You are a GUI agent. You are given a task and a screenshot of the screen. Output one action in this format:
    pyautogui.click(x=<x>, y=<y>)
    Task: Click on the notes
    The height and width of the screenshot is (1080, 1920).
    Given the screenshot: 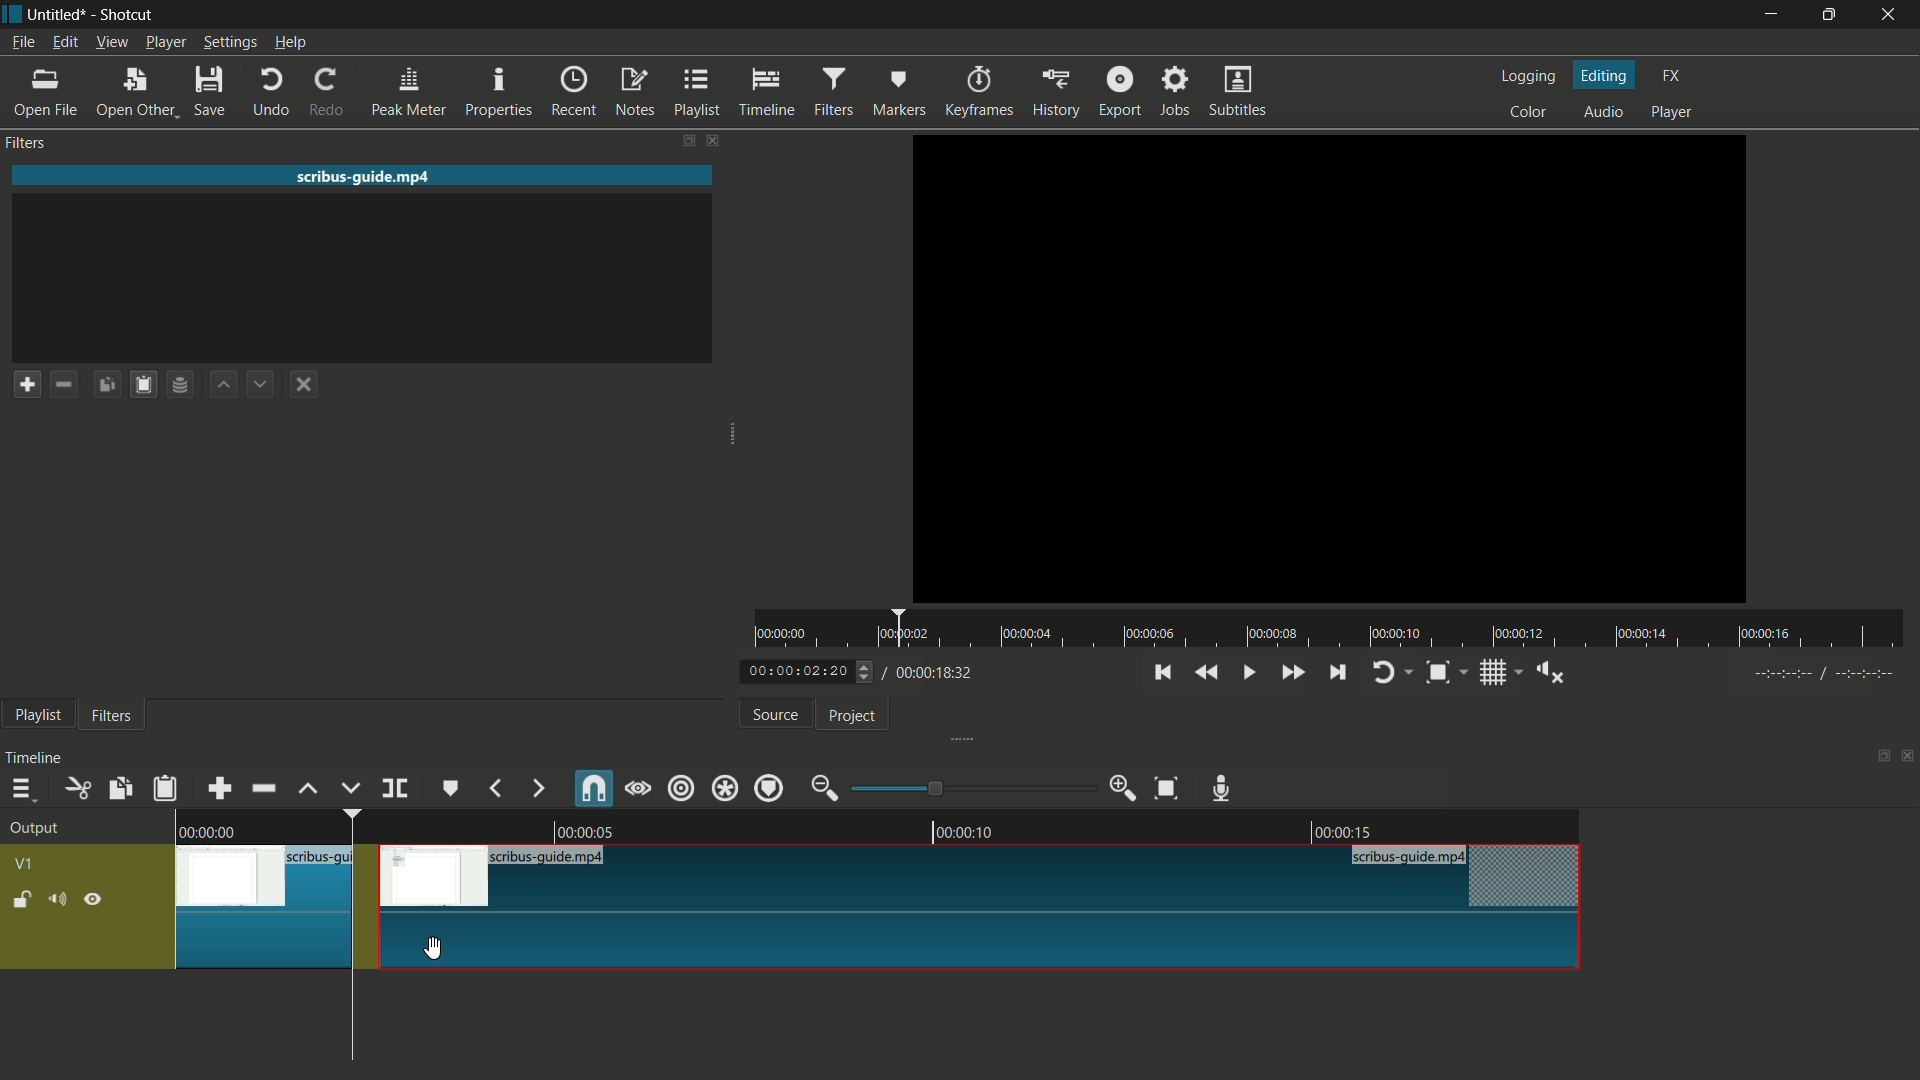 What is the action you would take?
    pyautogui.click(x=637, y=92)
    